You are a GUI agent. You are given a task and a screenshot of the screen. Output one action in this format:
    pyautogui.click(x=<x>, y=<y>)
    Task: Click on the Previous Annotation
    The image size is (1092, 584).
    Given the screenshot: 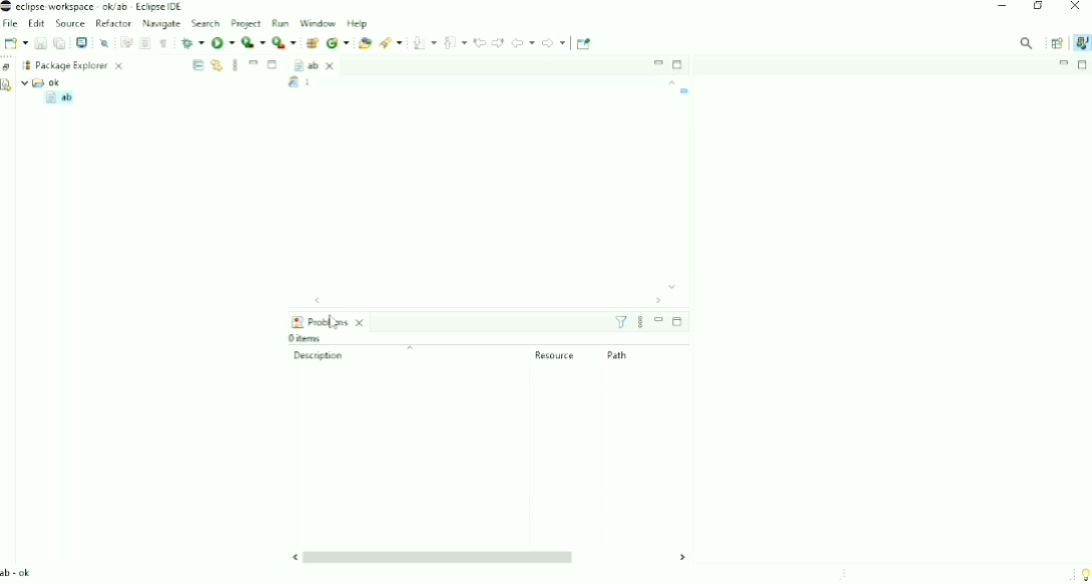 What is the action you would take?
    pyautogui.click(x=456, y=42)
    